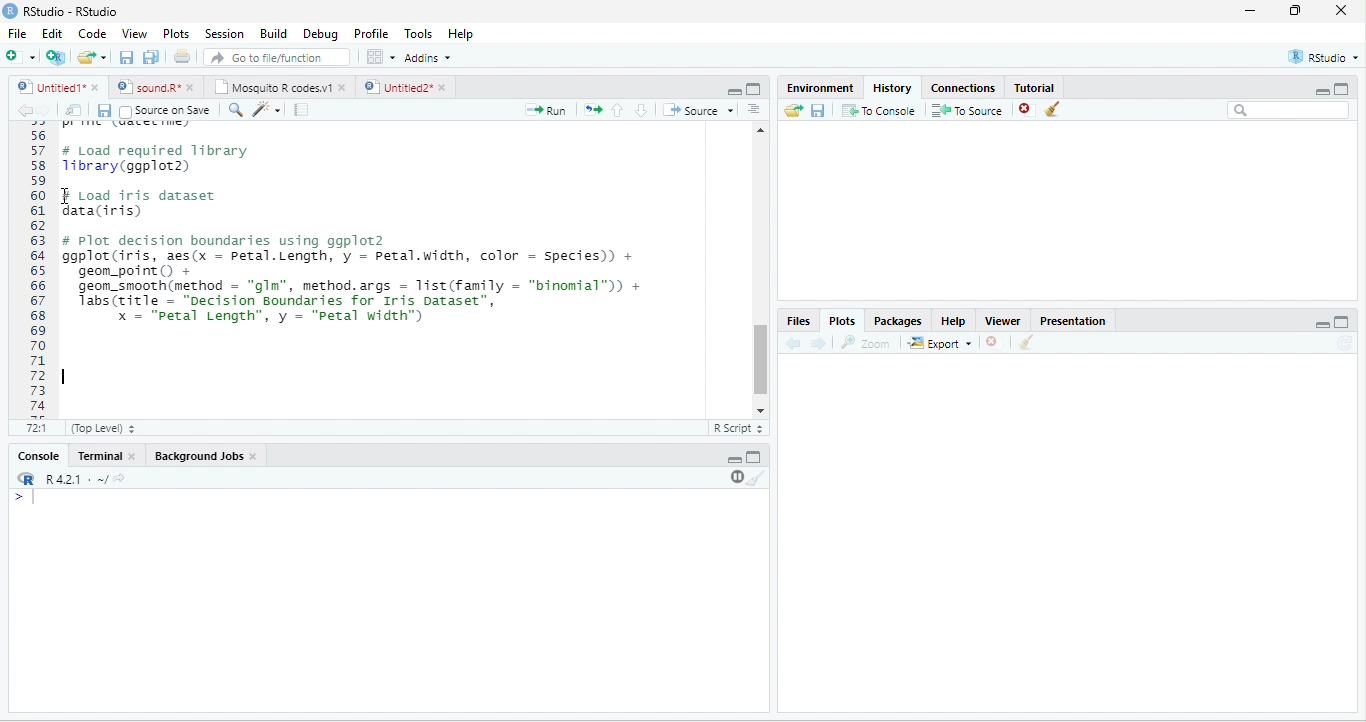 The image size is (1366, 722). What do you see at coordinates (68, 378) in the screenshot?
I see `typing cursor` at bounding box center [68, 378].